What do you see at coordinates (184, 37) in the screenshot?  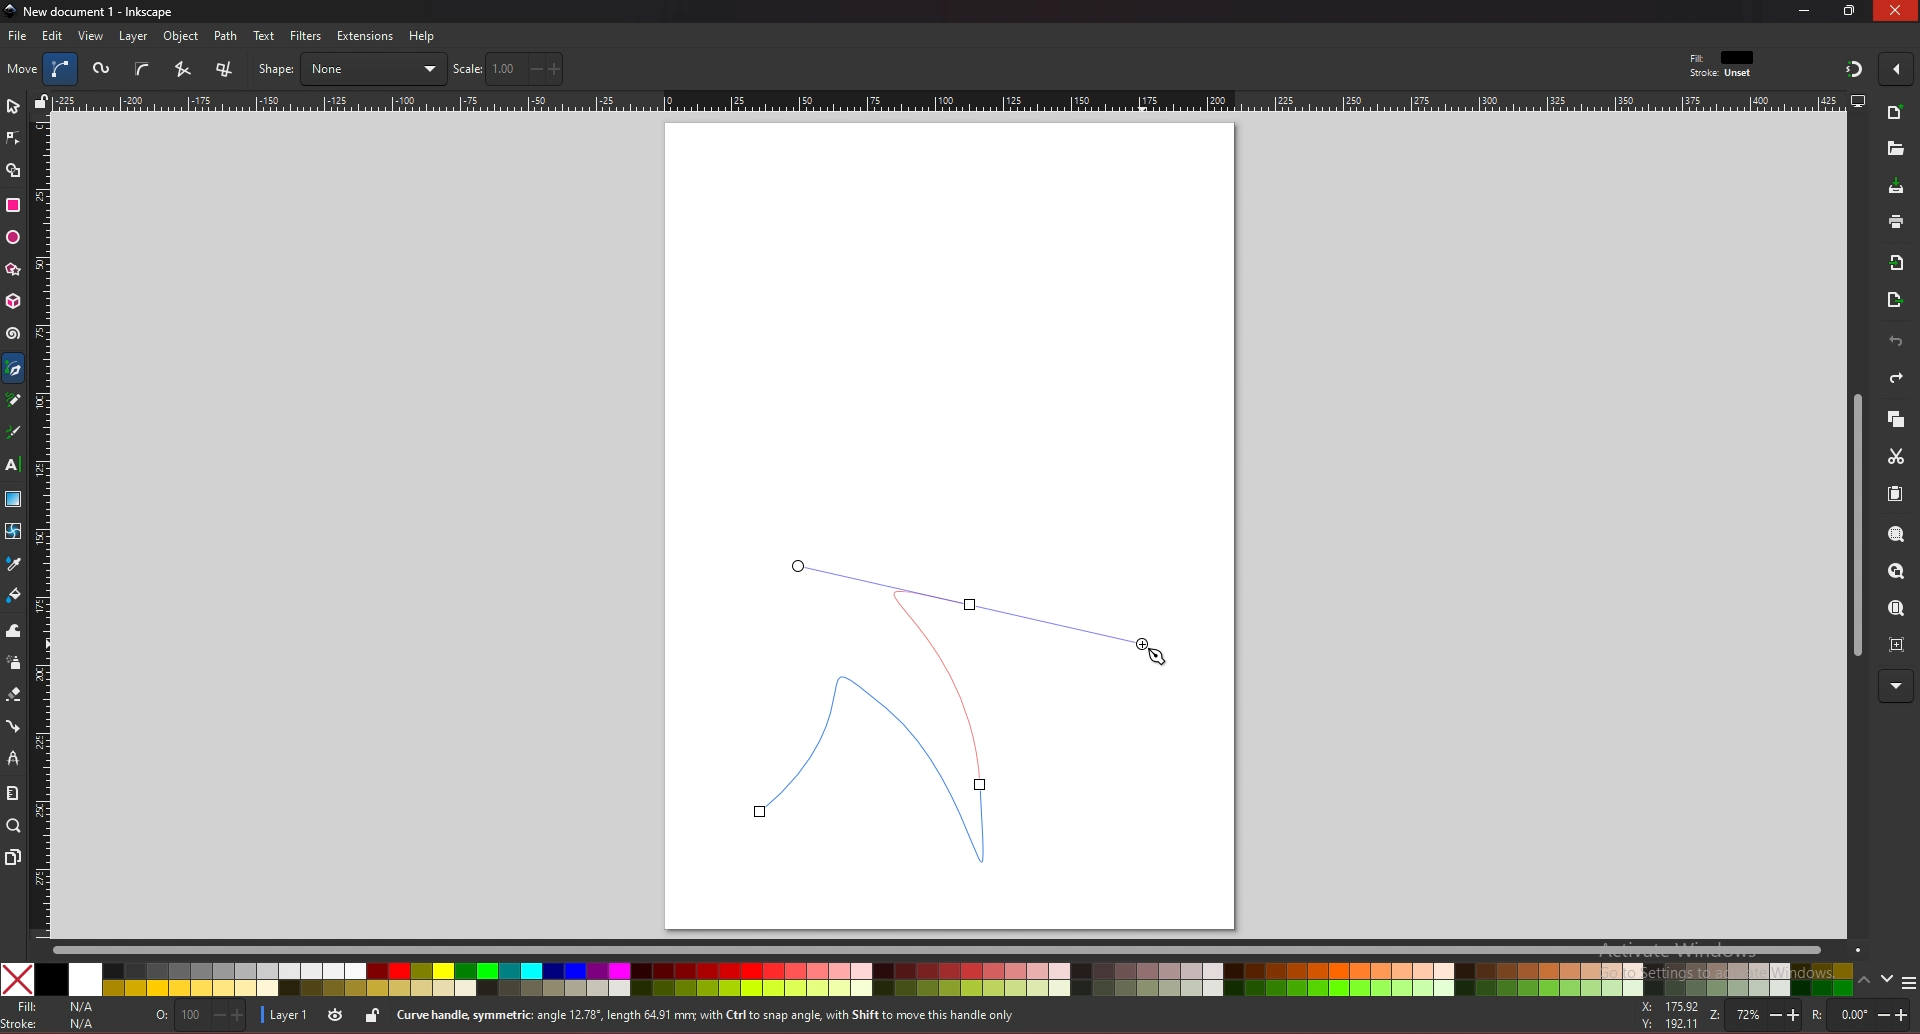 I see `object` at bounding box center [184, 37].